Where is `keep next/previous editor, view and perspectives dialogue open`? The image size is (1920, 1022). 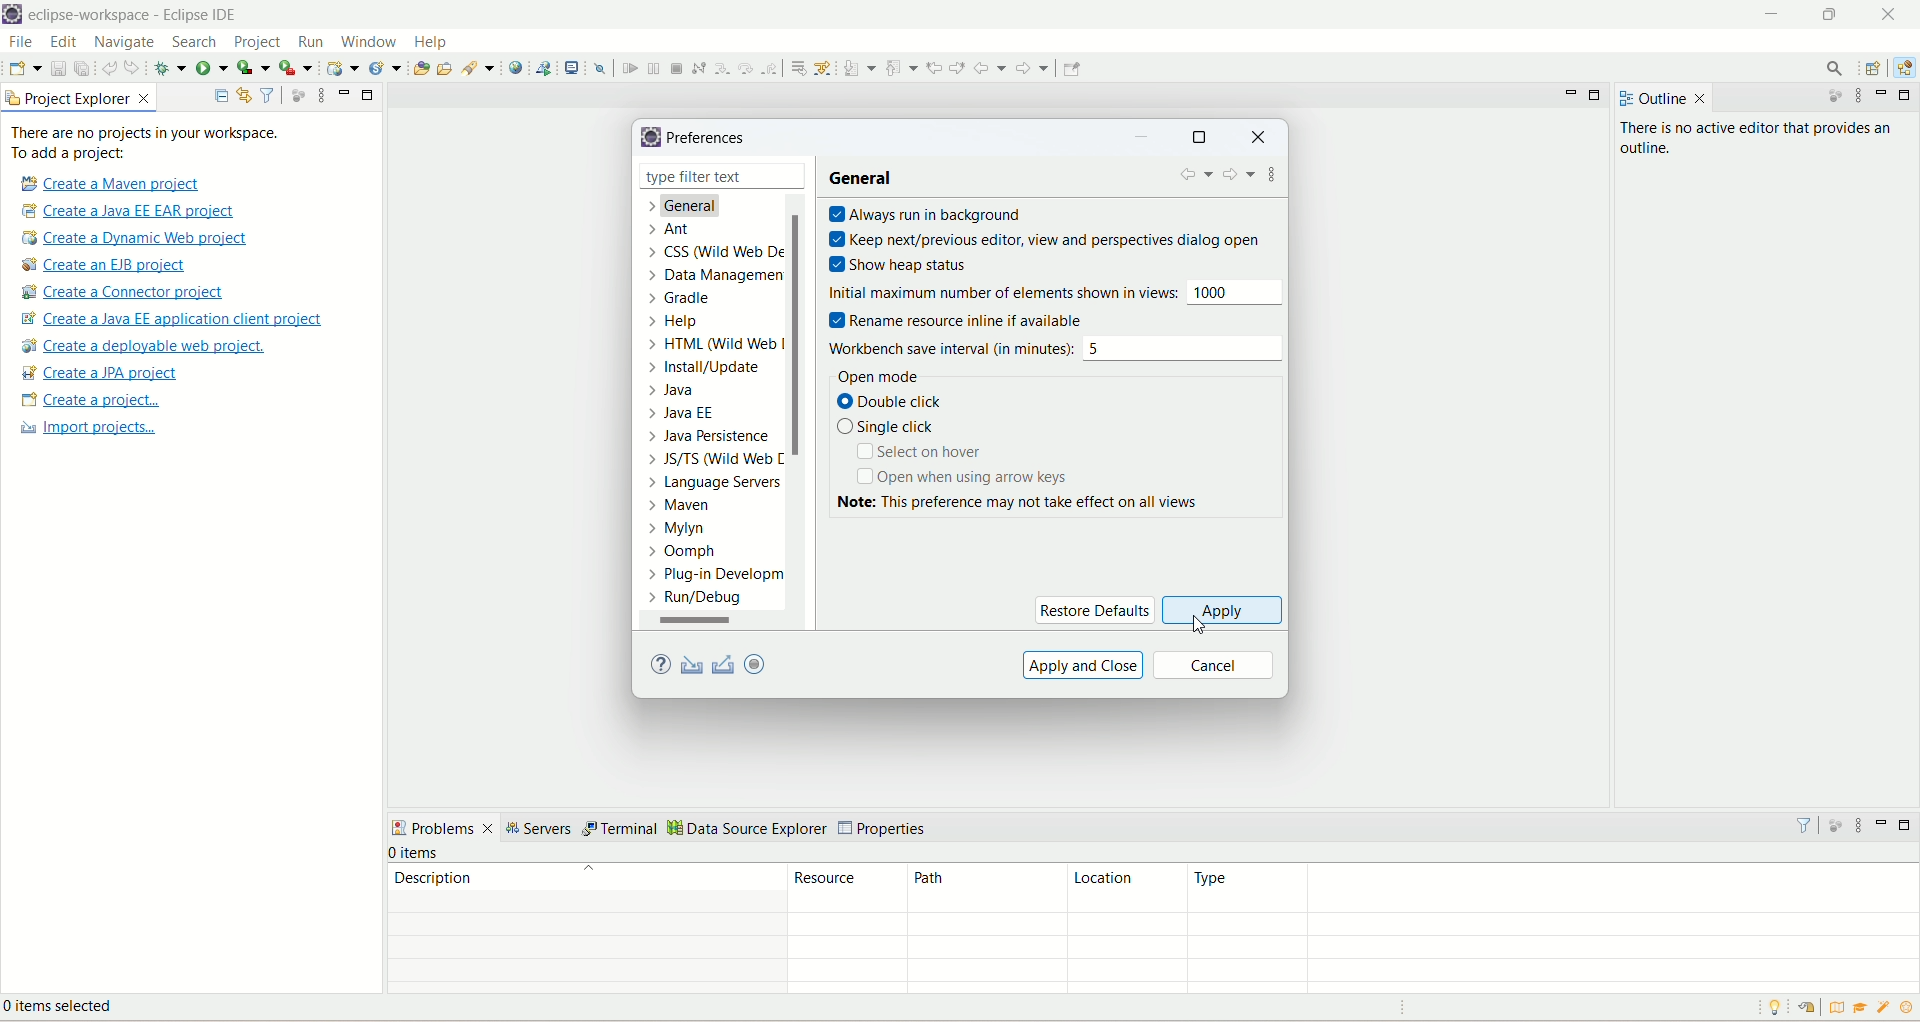
keep next/previous editor, view and perspectives dialogue open is located at coordinates (1044, 237).